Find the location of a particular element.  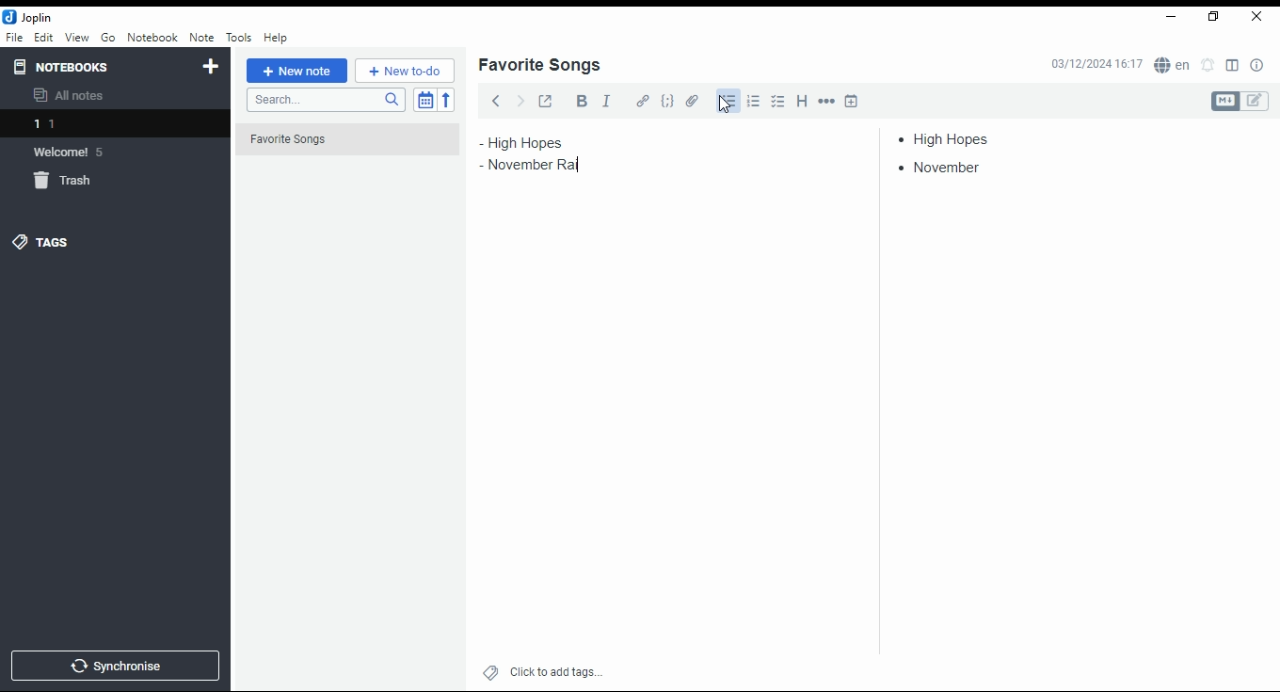

synchronise is located at coordinates (112, 665).